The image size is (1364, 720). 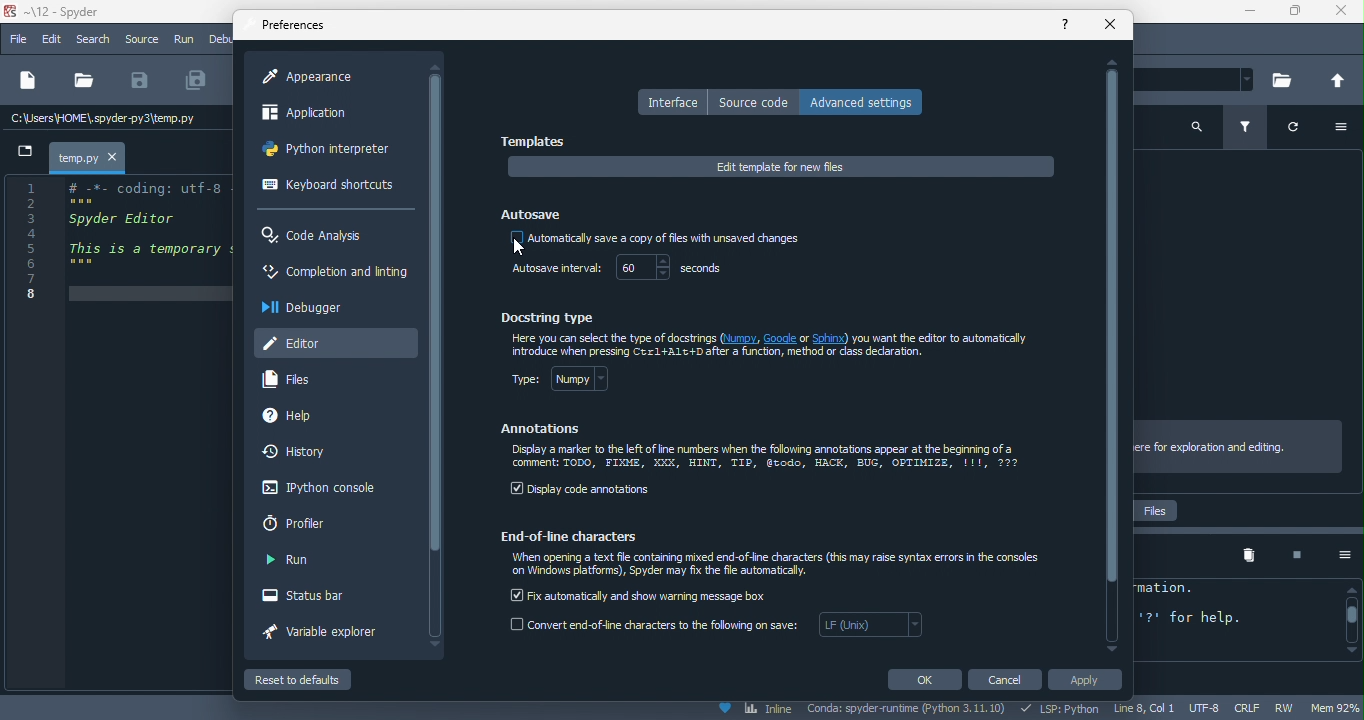 What do you see at coordinates (578, 535) in the screenshot?
I see `end of the characters` at bounding box center [578, 535].